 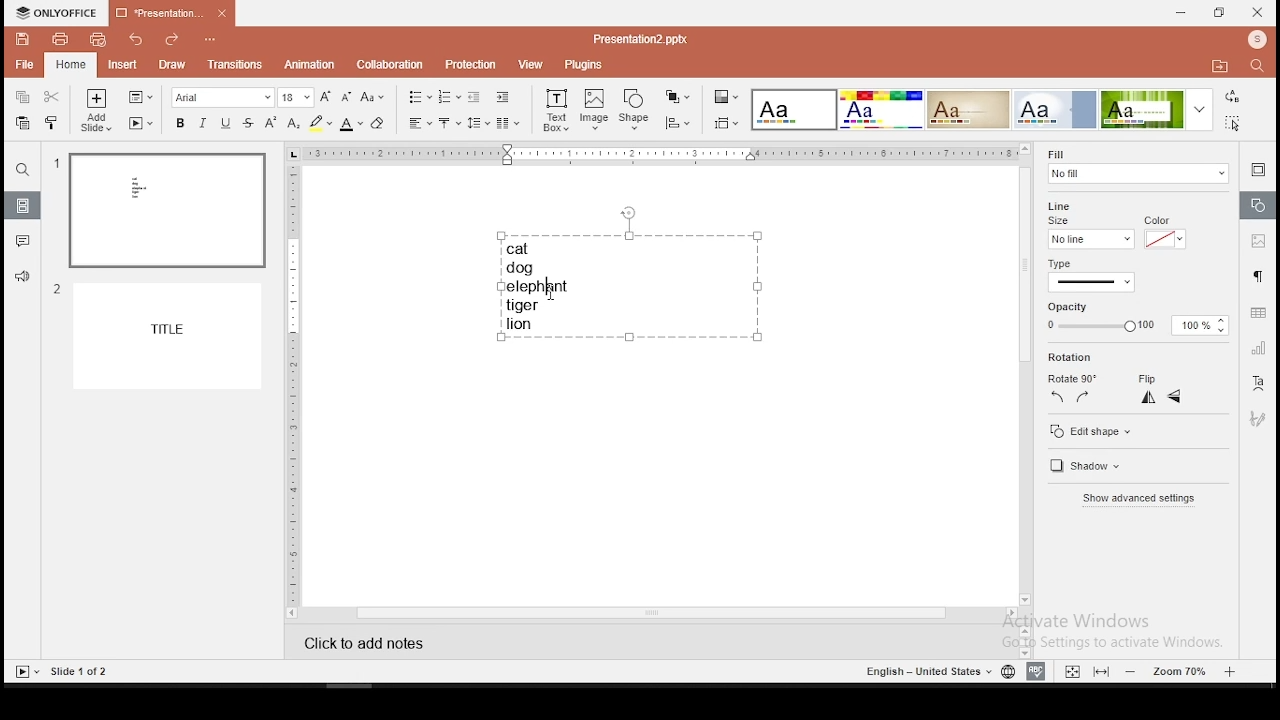 I want to click on close window, so click(x=1259, y=13).